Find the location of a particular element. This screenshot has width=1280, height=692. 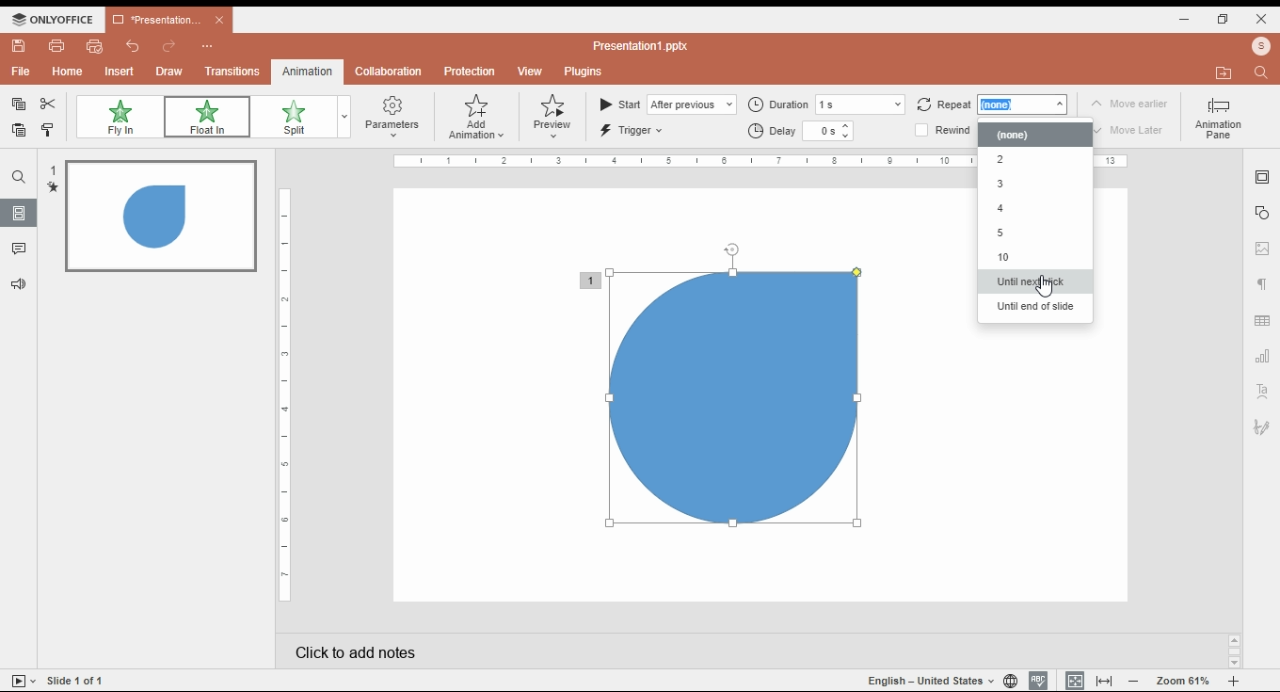

cut is located at coordinates (50, 104).